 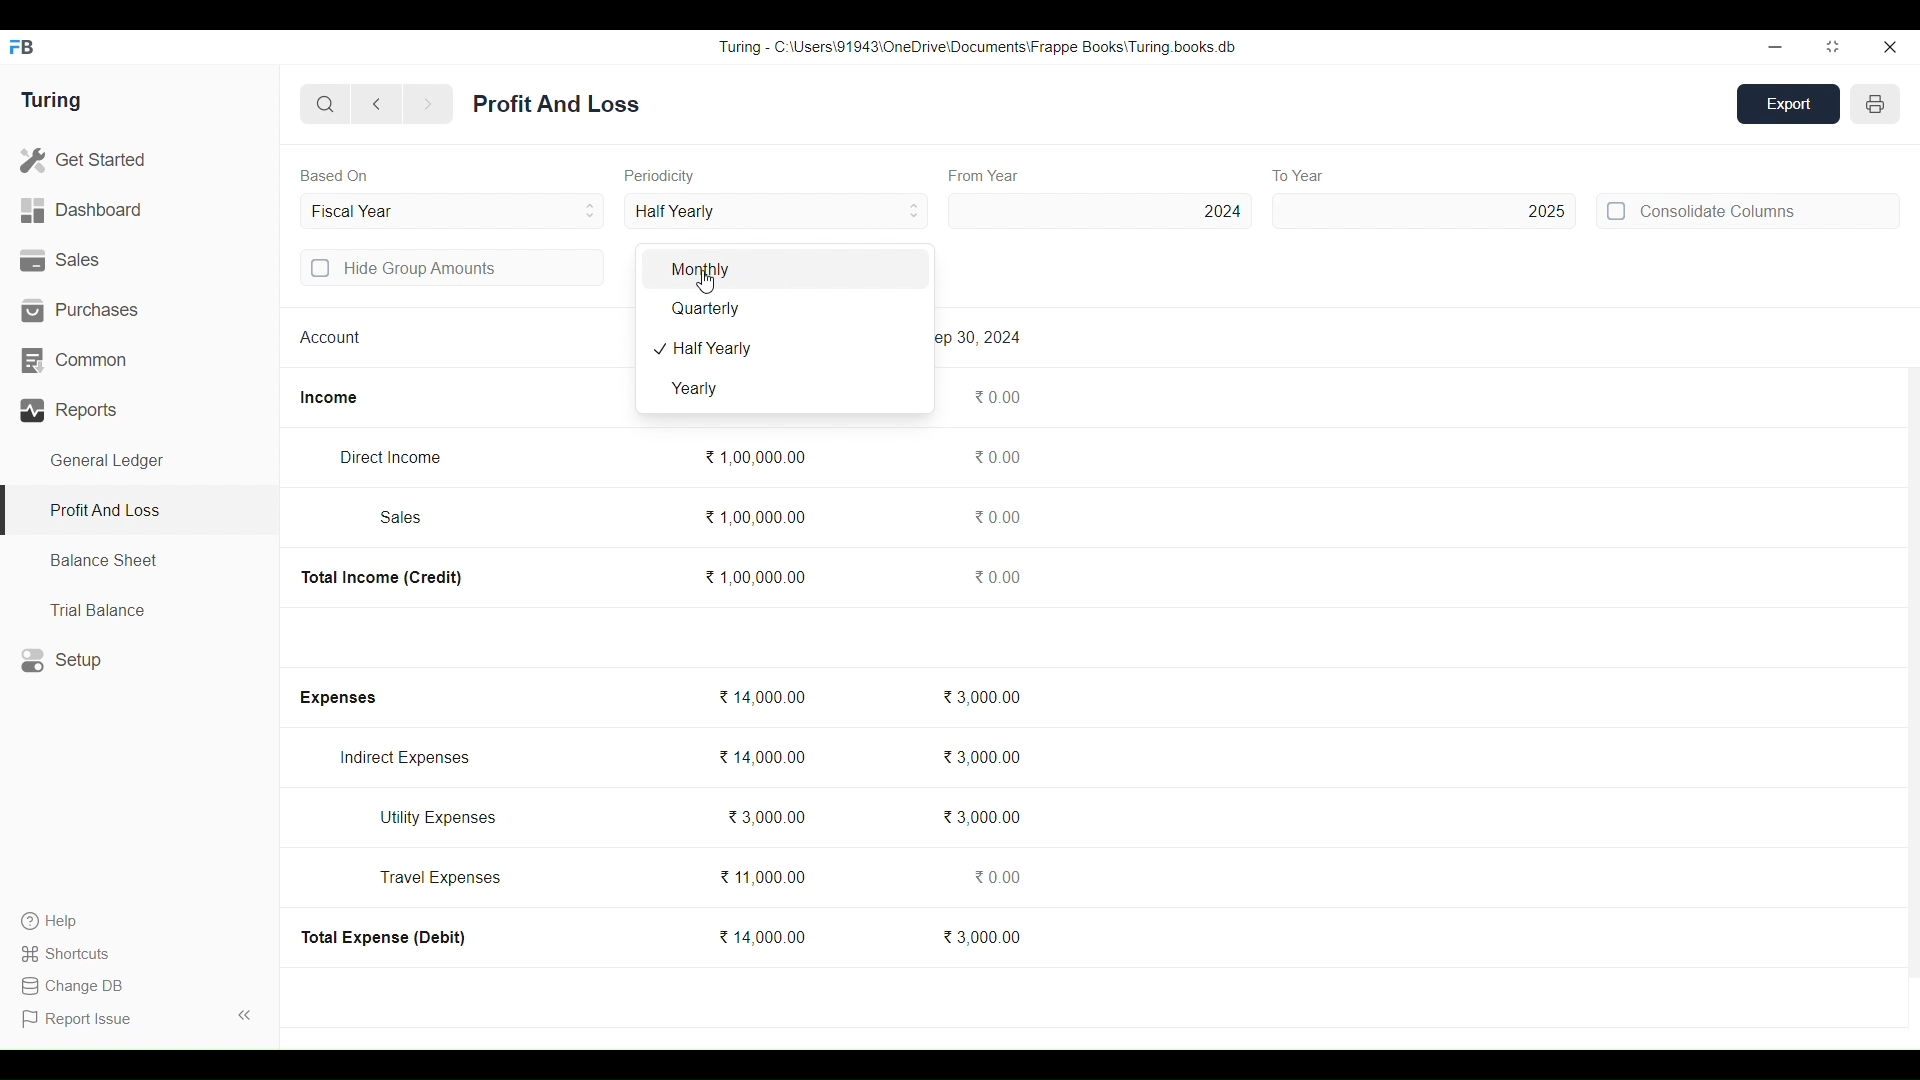 What do you see at coordinates (1889, 47) in the screenshot?
I see `Close` at bounding box center [1889, 47].